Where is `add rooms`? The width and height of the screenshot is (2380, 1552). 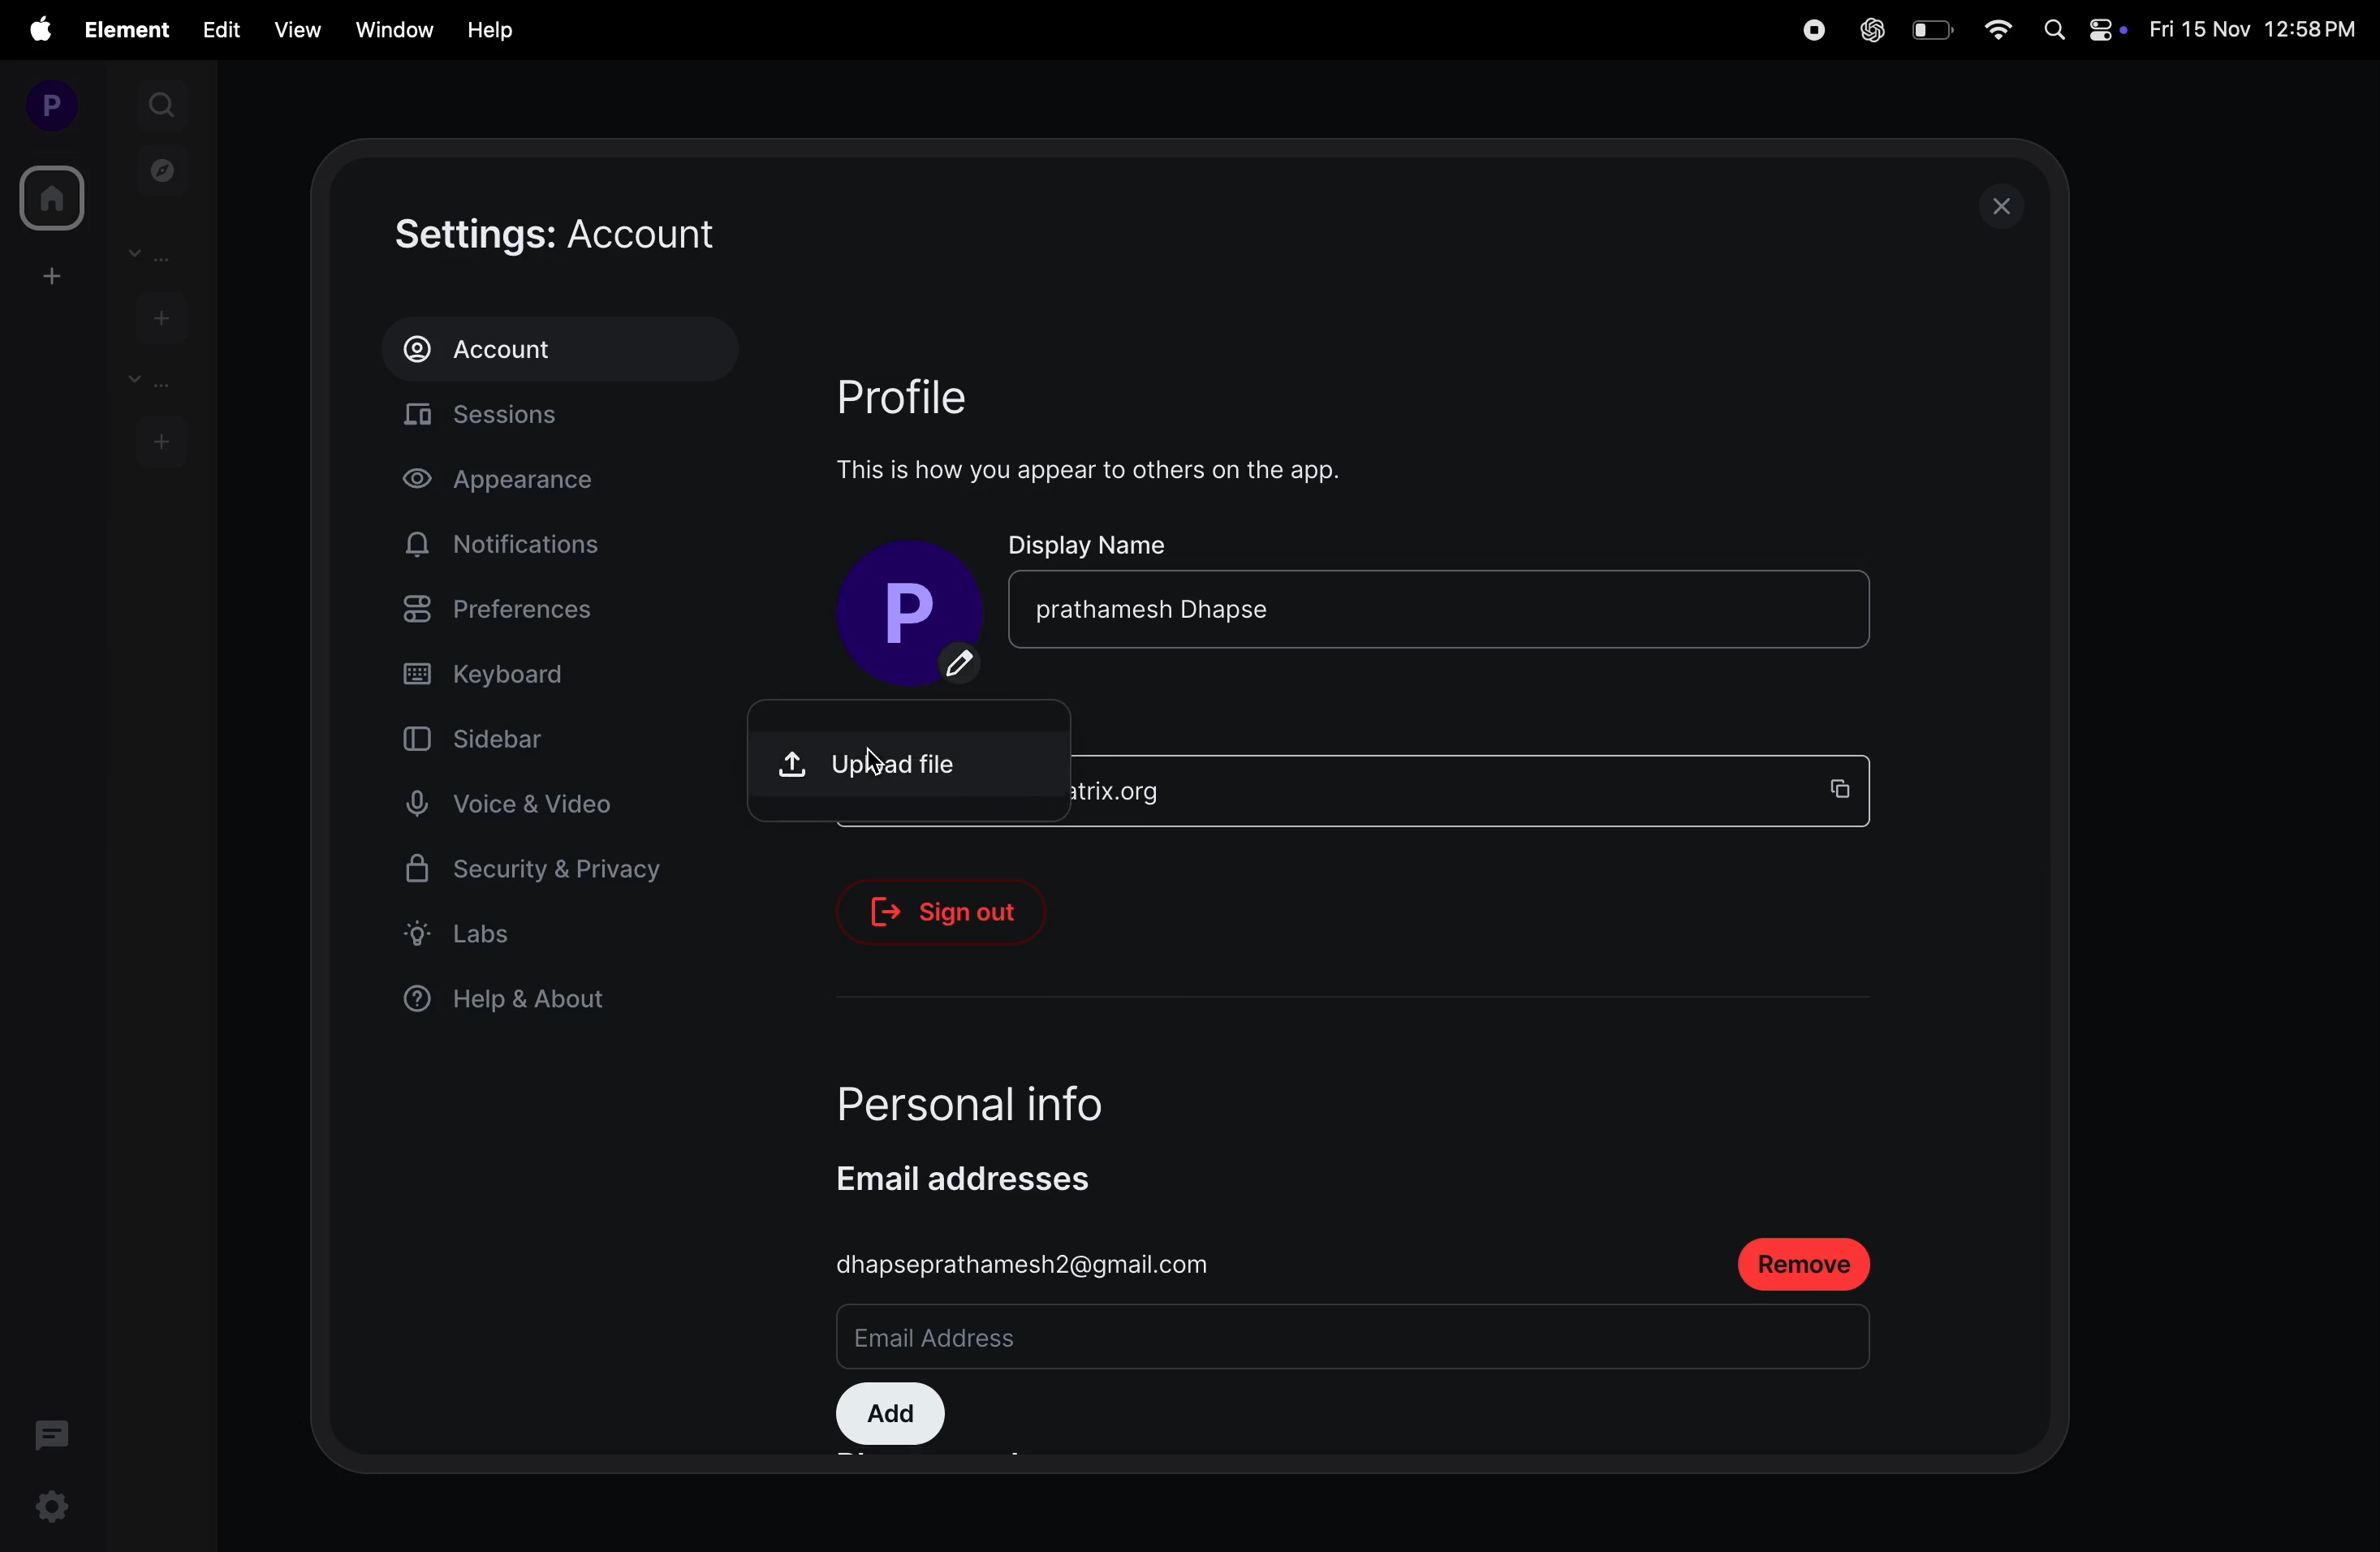
add rooms is located at coordinates (161, 439).